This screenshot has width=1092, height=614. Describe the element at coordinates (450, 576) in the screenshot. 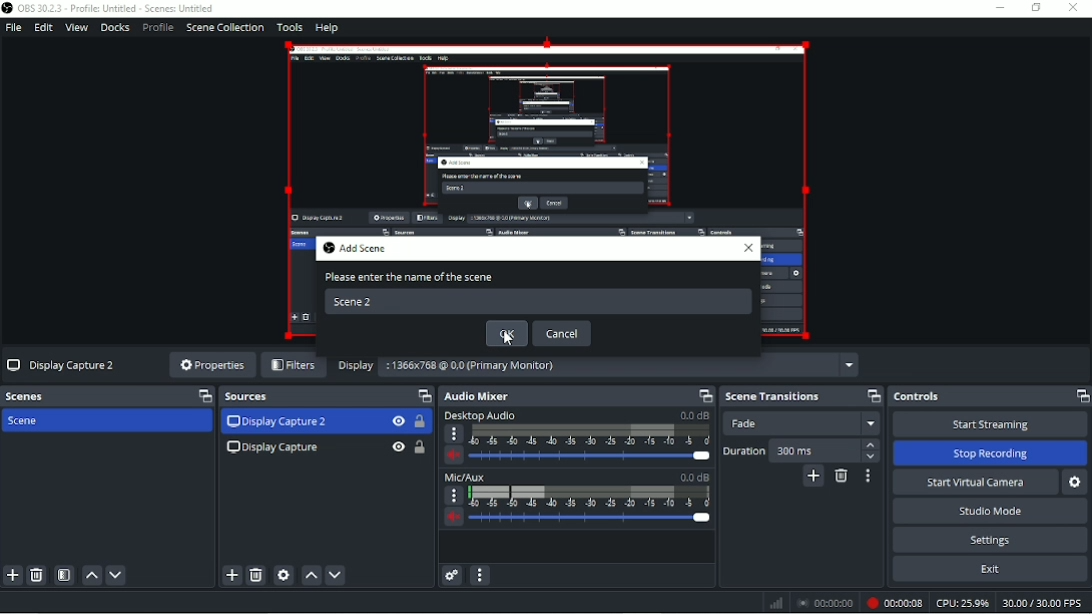

I see `Advanced audio properties` at that location.